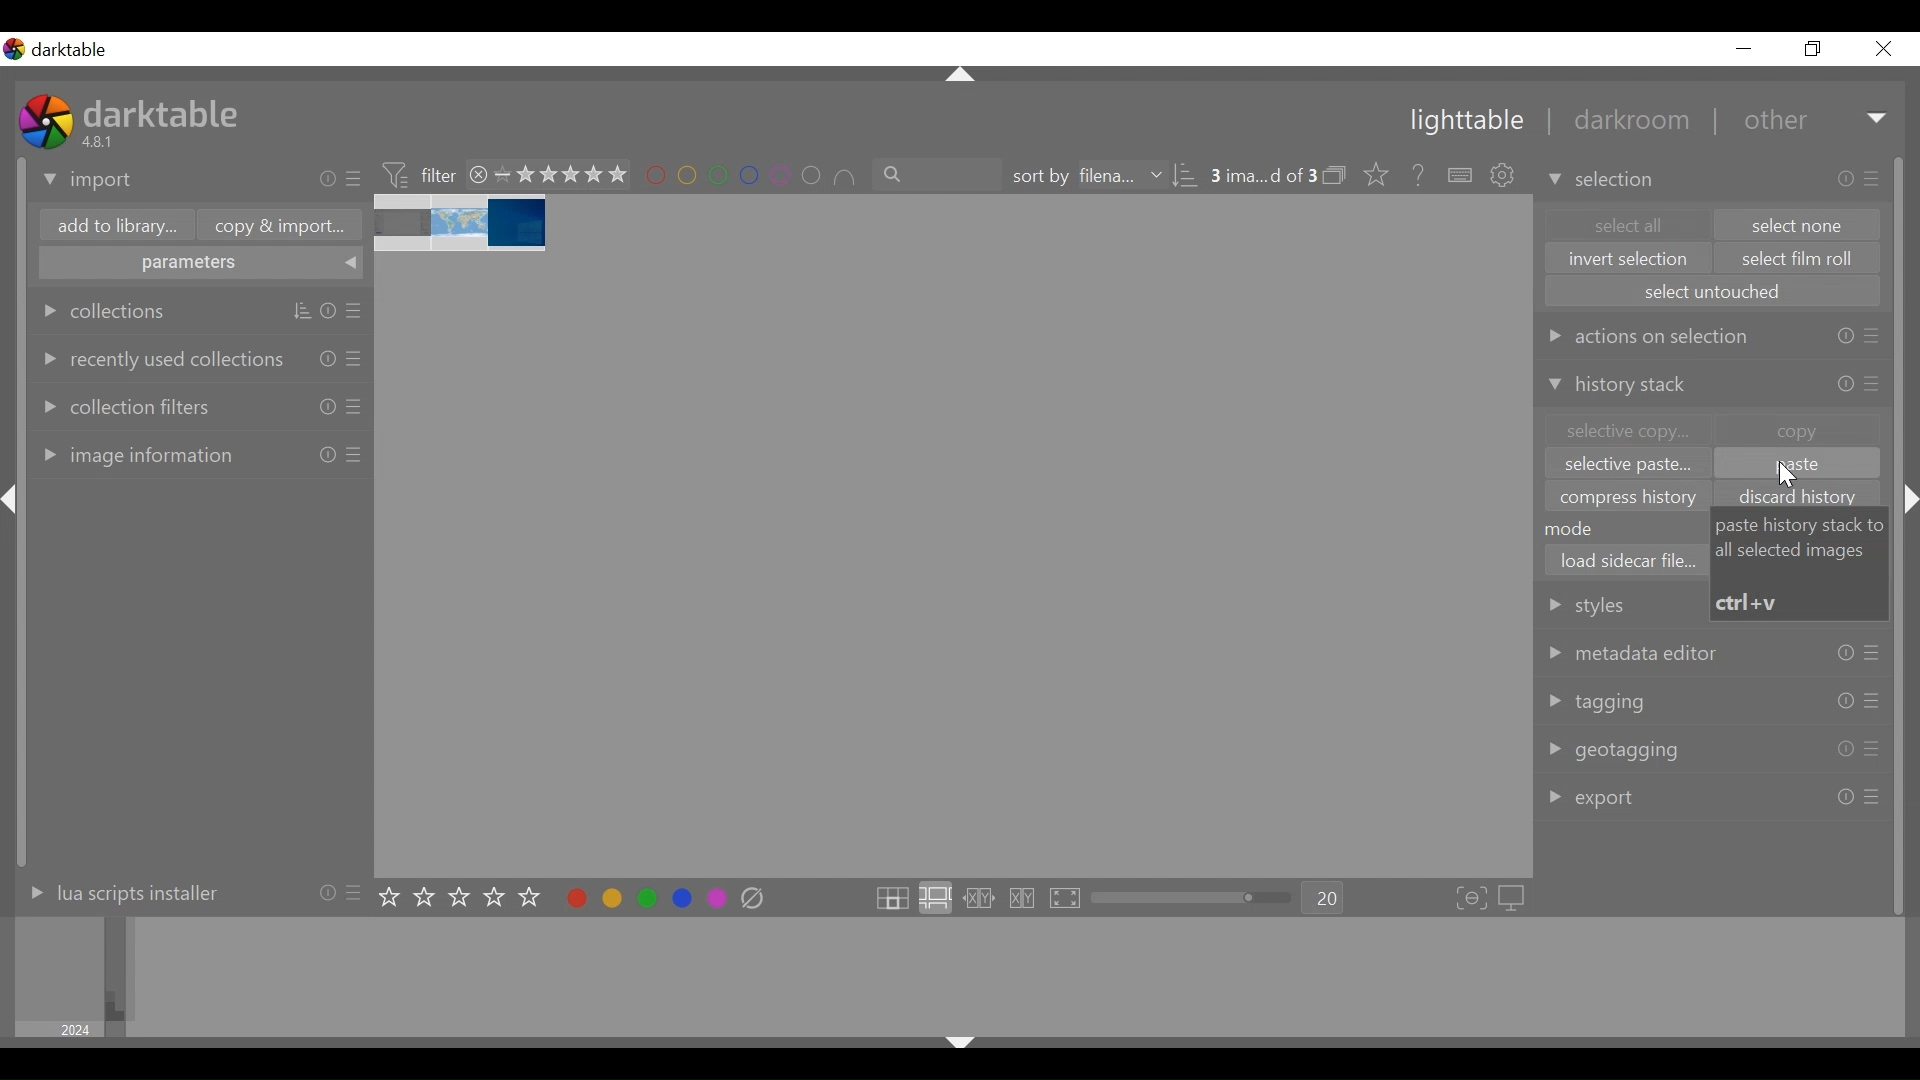 The height and width of the screenshot is (1080, 1920). Describe the element at coordinates (1912, 500) in the screenshot. I see `Collapse ` at that location.